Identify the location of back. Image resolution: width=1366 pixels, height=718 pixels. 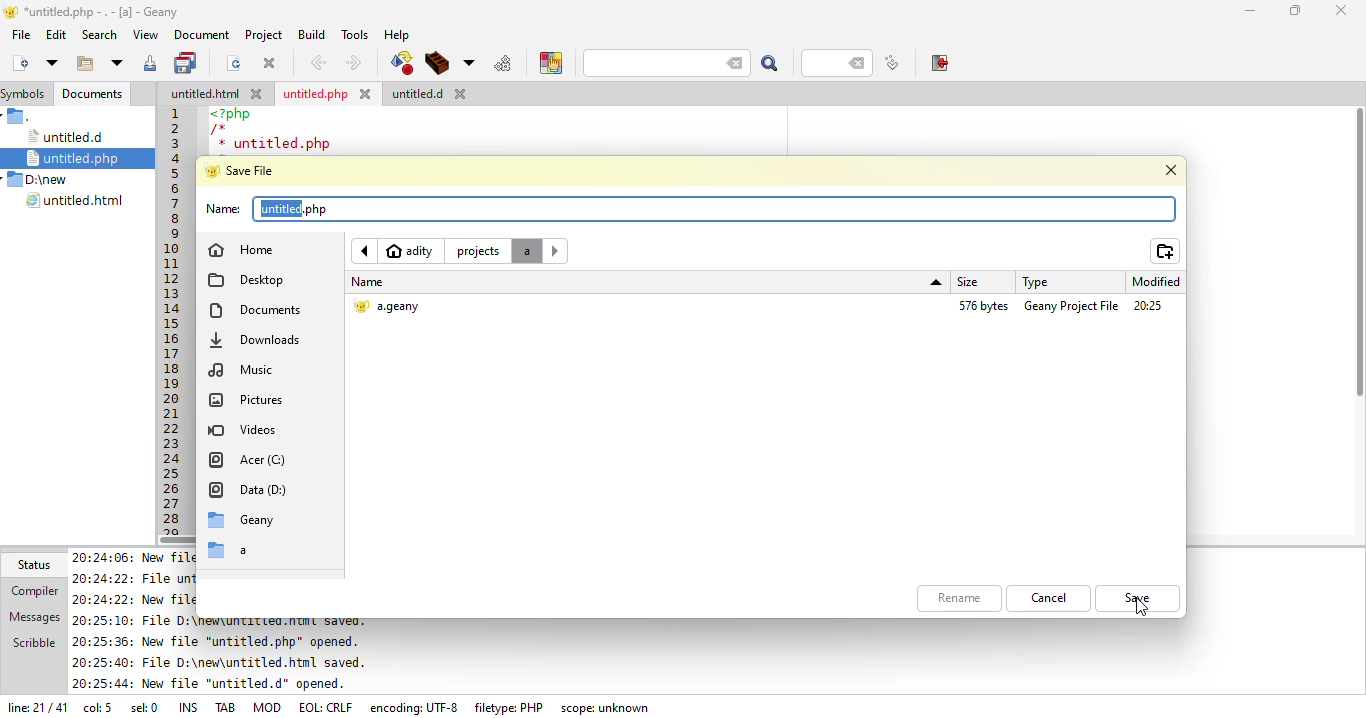
(364, 251).